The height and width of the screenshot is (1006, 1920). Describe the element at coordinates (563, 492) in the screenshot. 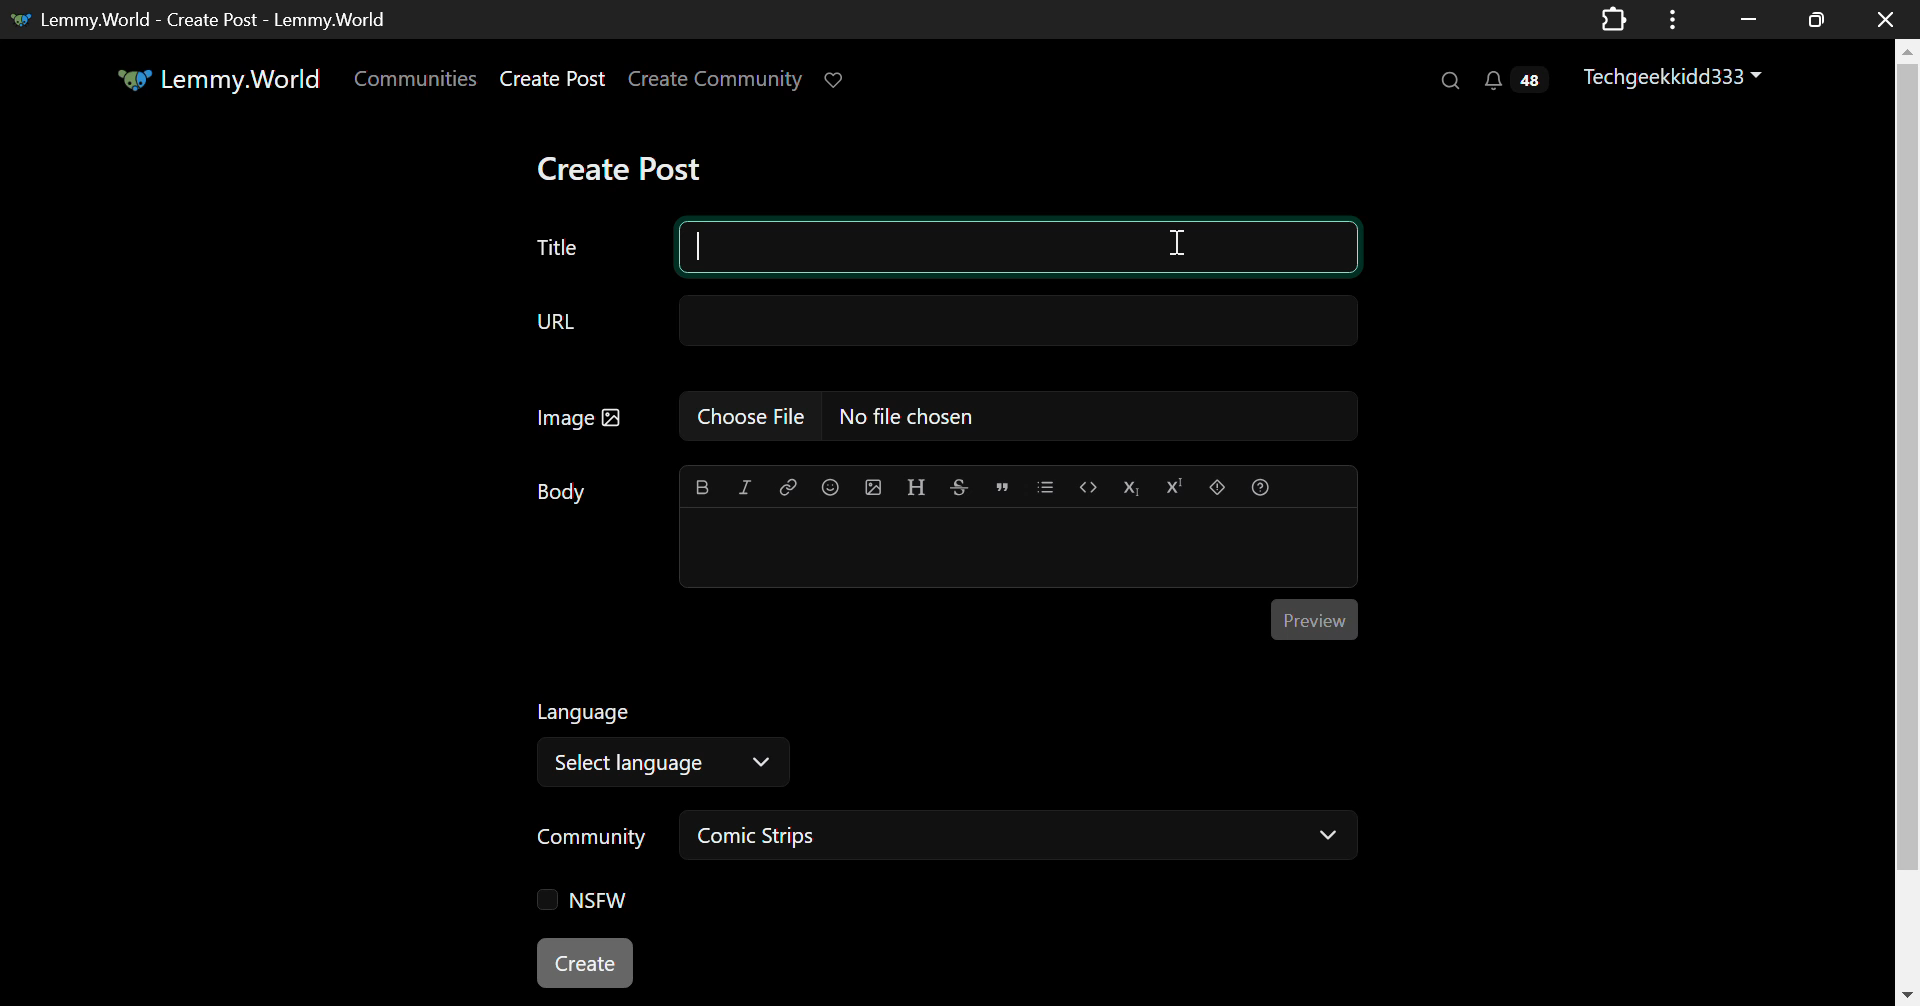

I see `Body` at that location.